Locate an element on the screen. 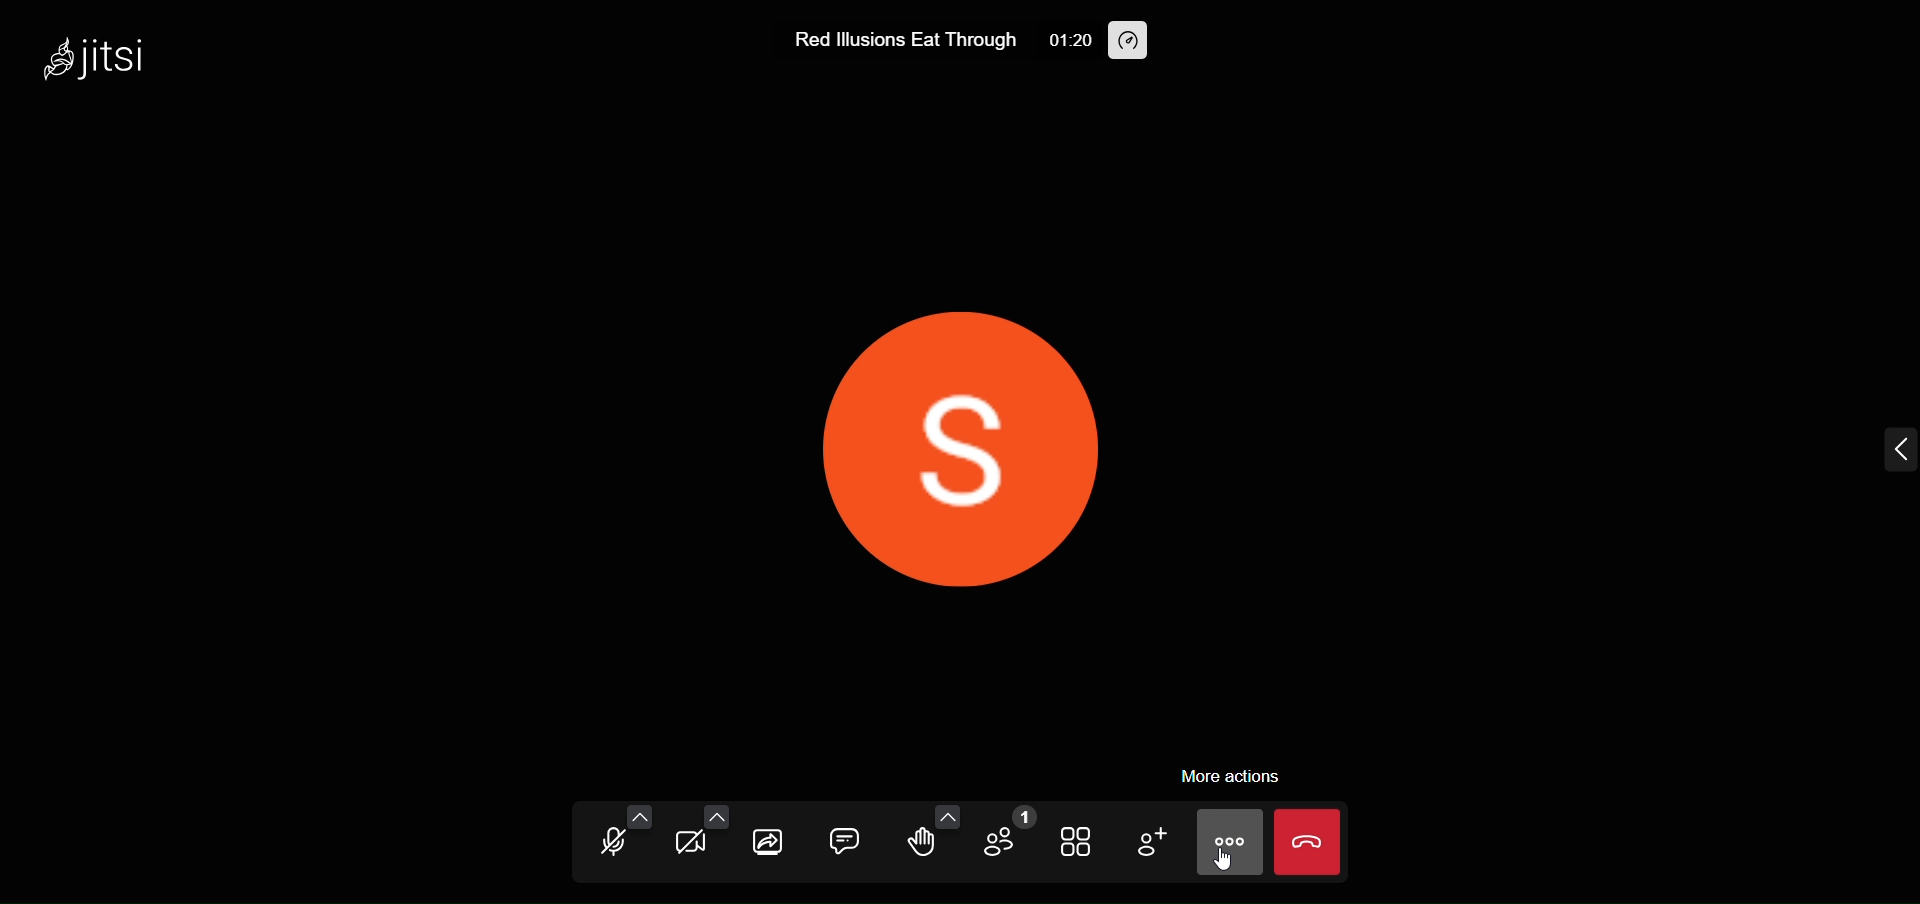  raise hand is located at coordinates (918, 846).